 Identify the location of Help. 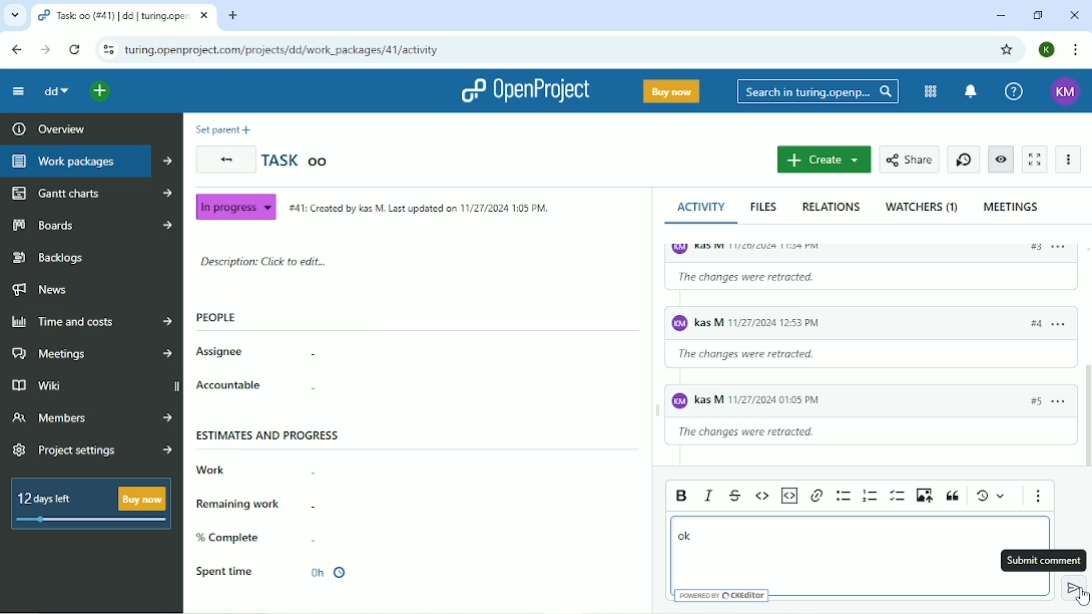
(1014, 90).